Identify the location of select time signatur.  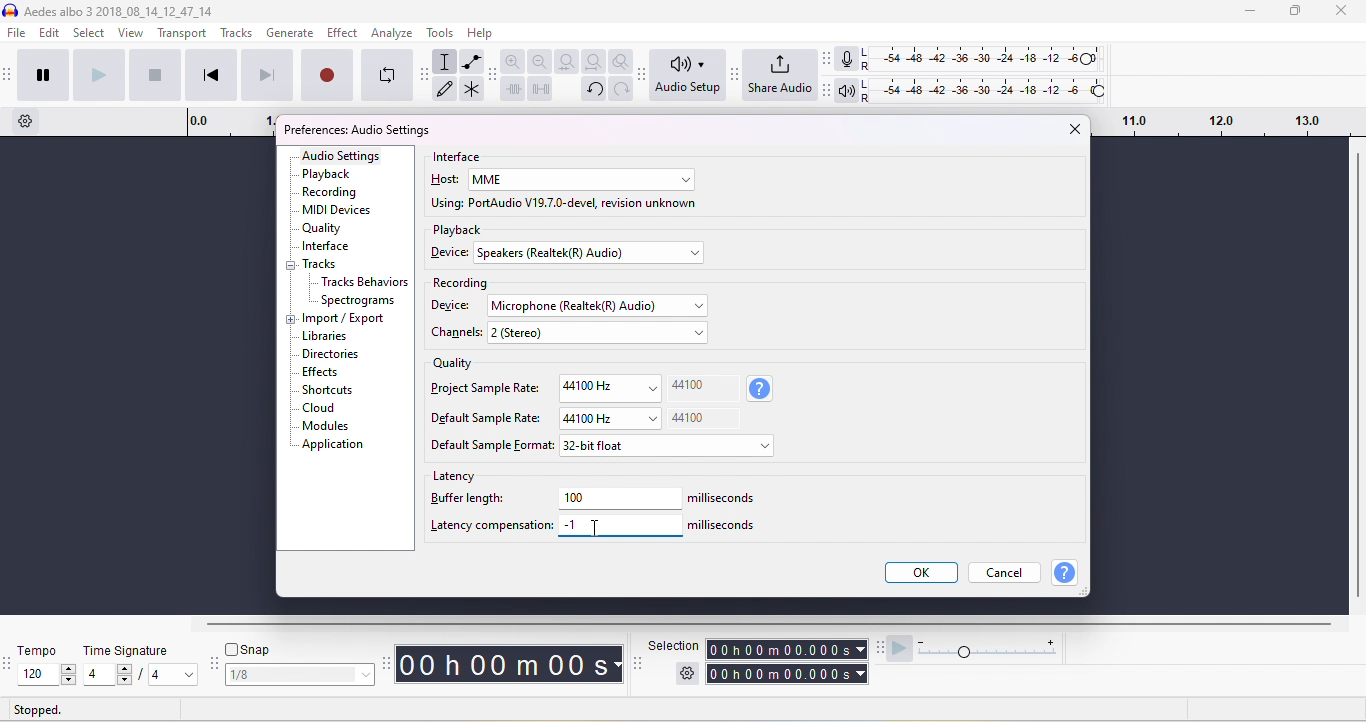
(143, 676).